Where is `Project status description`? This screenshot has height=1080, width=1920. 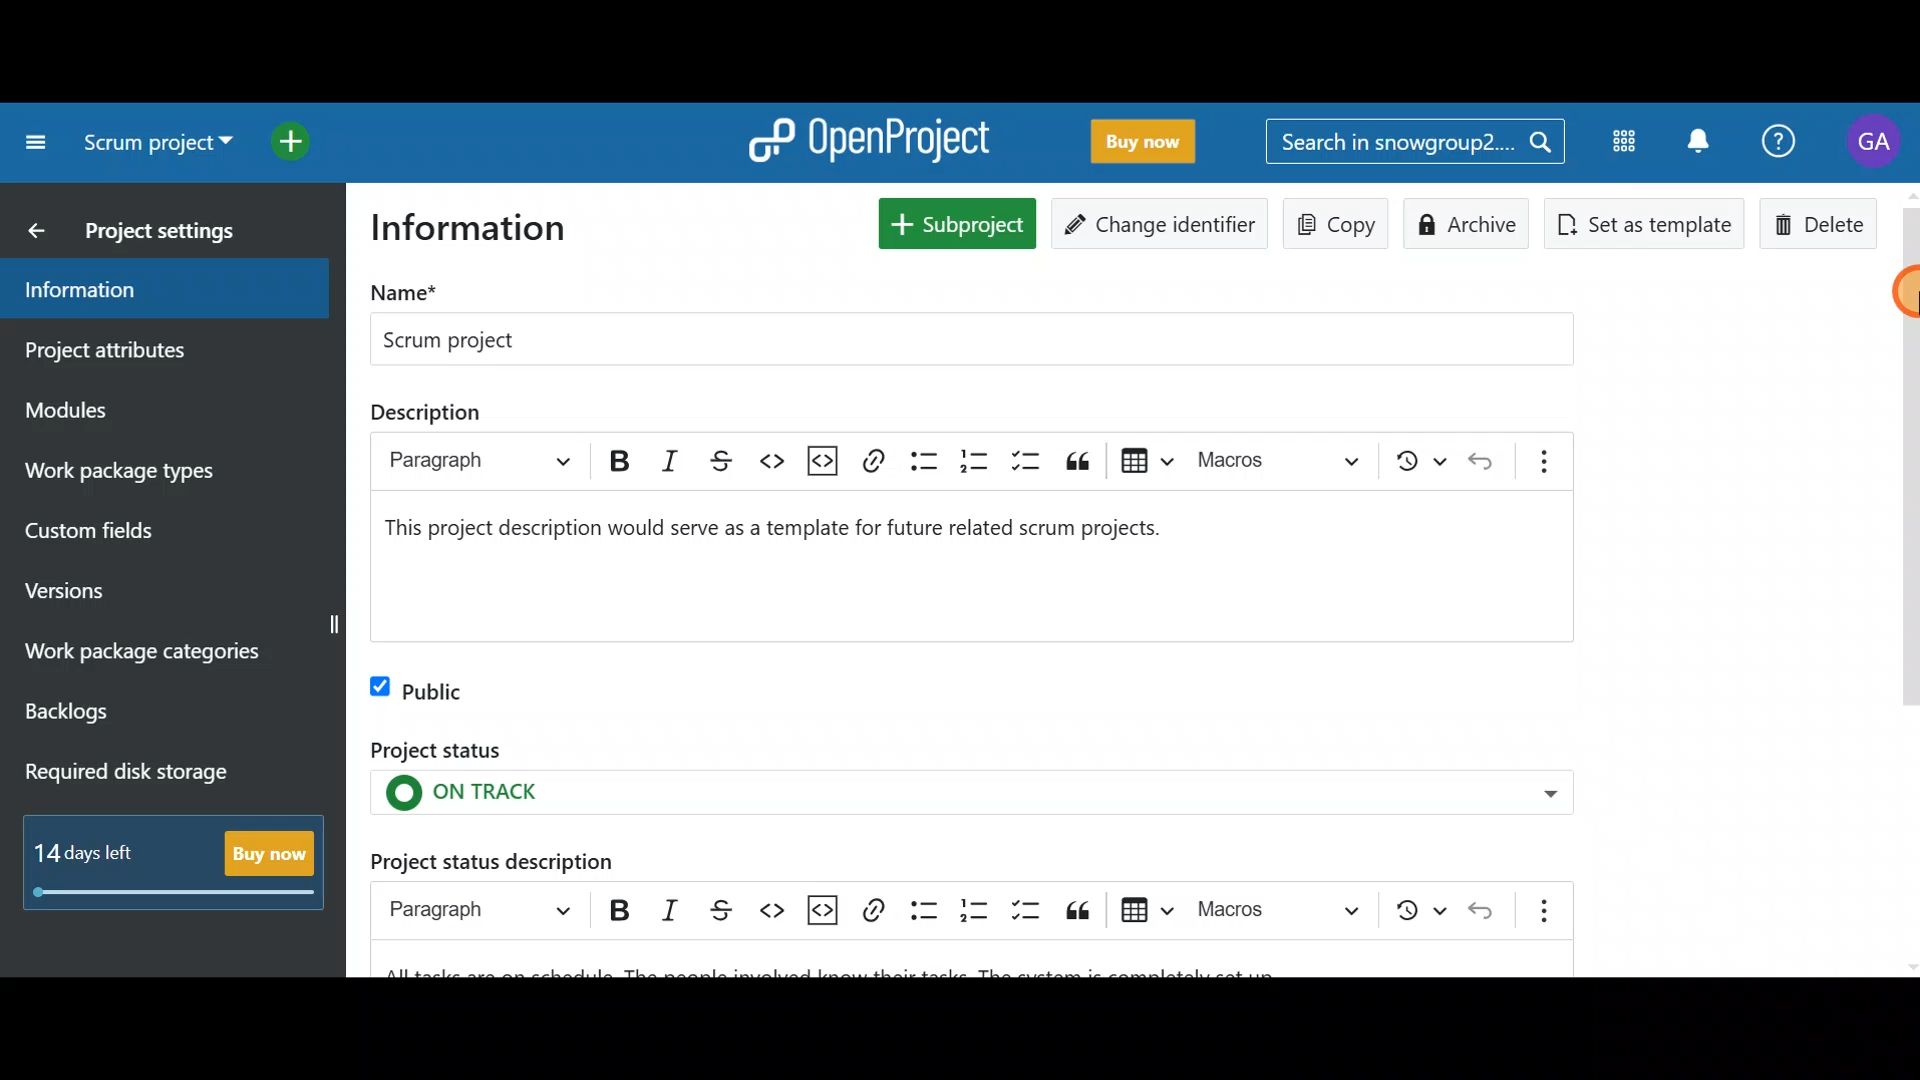 Project status description is located at coordinates (557, 856).